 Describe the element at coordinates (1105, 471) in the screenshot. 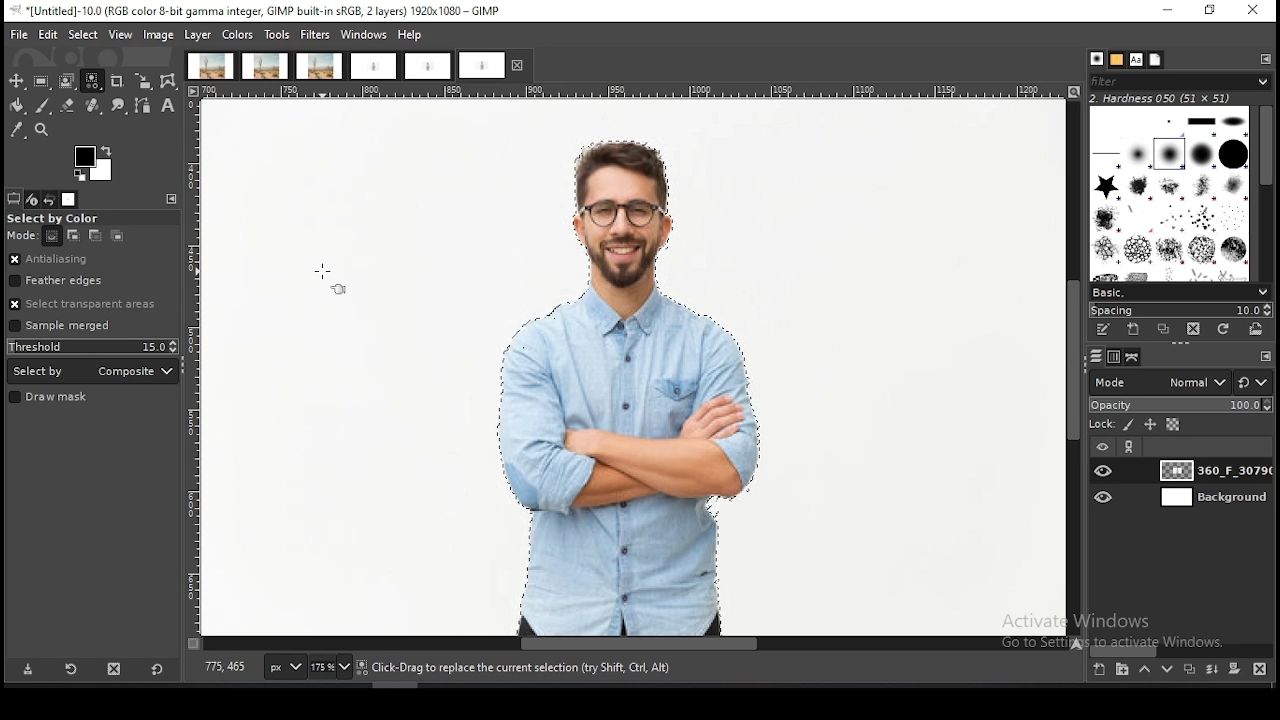

I see `layer visibility on/off` at that location.